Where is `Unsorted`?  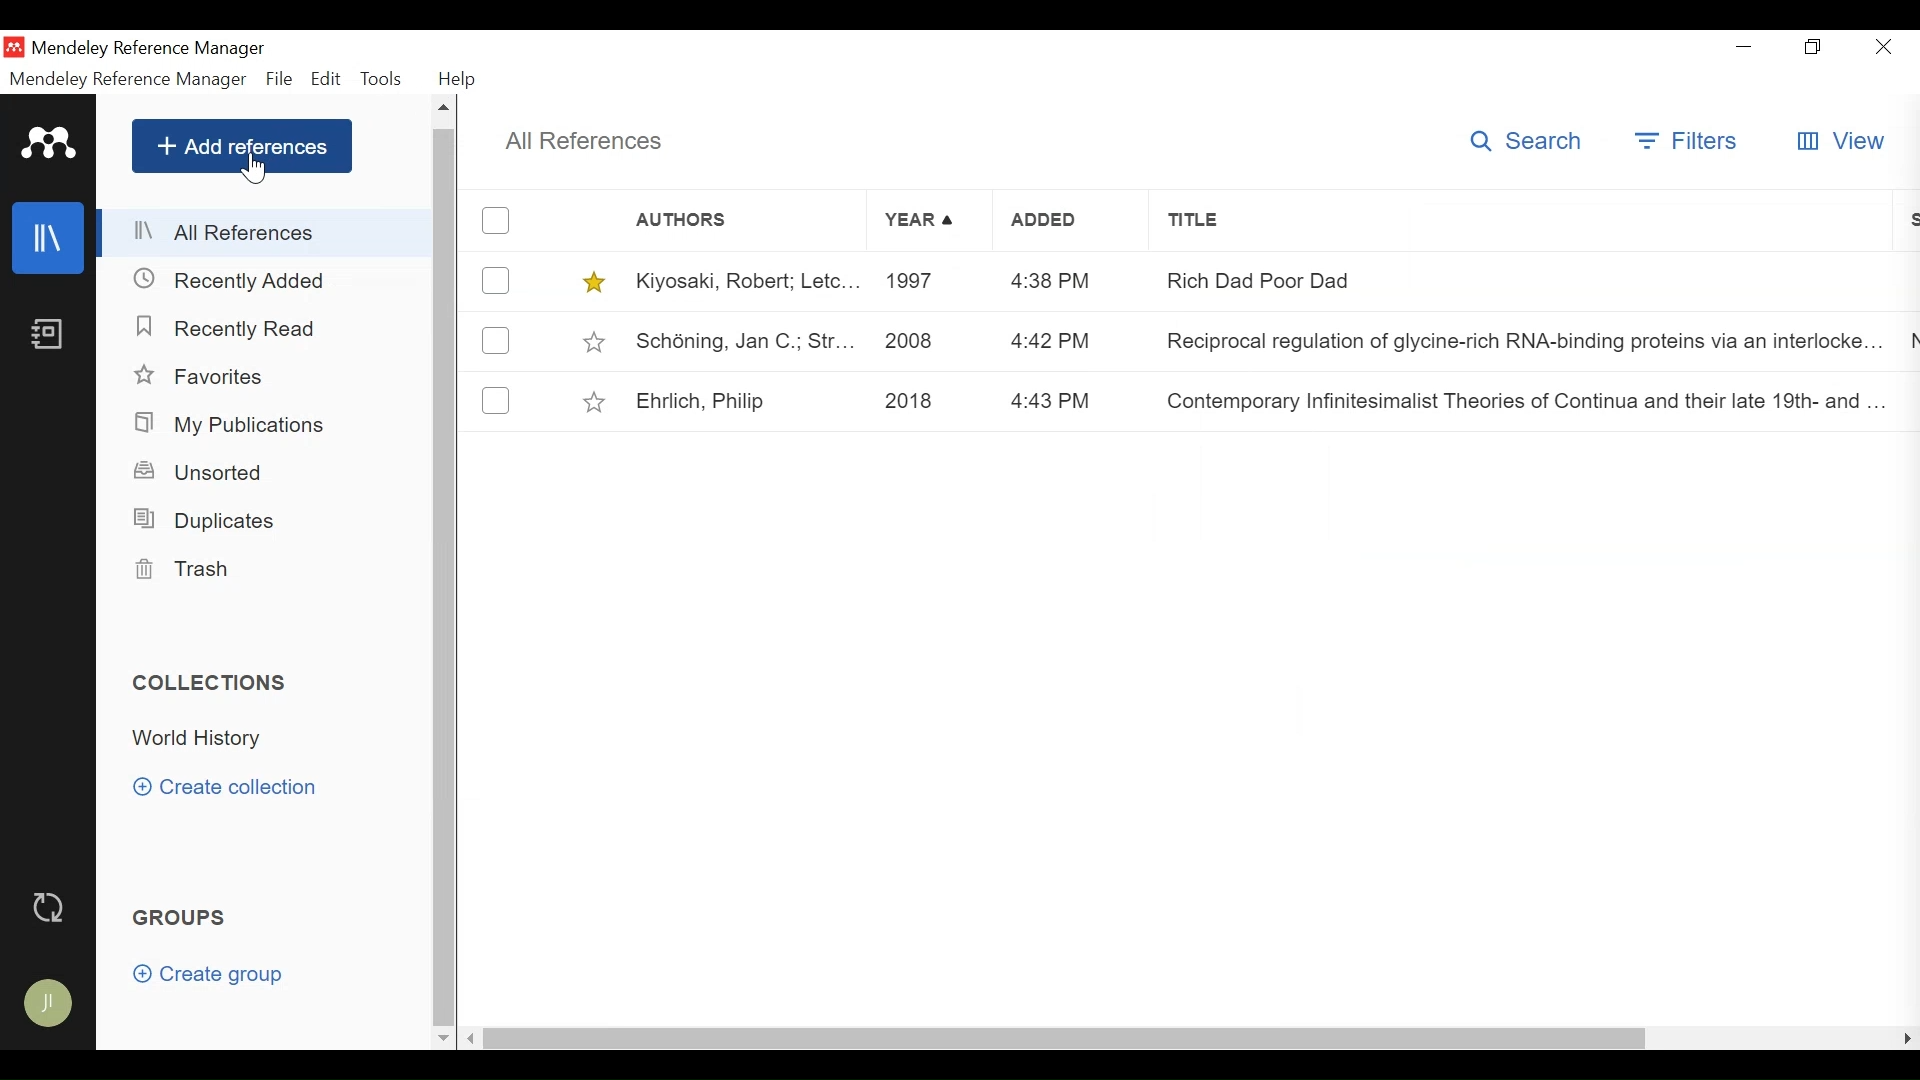 Unsorted is located at coordinates (201, 471).